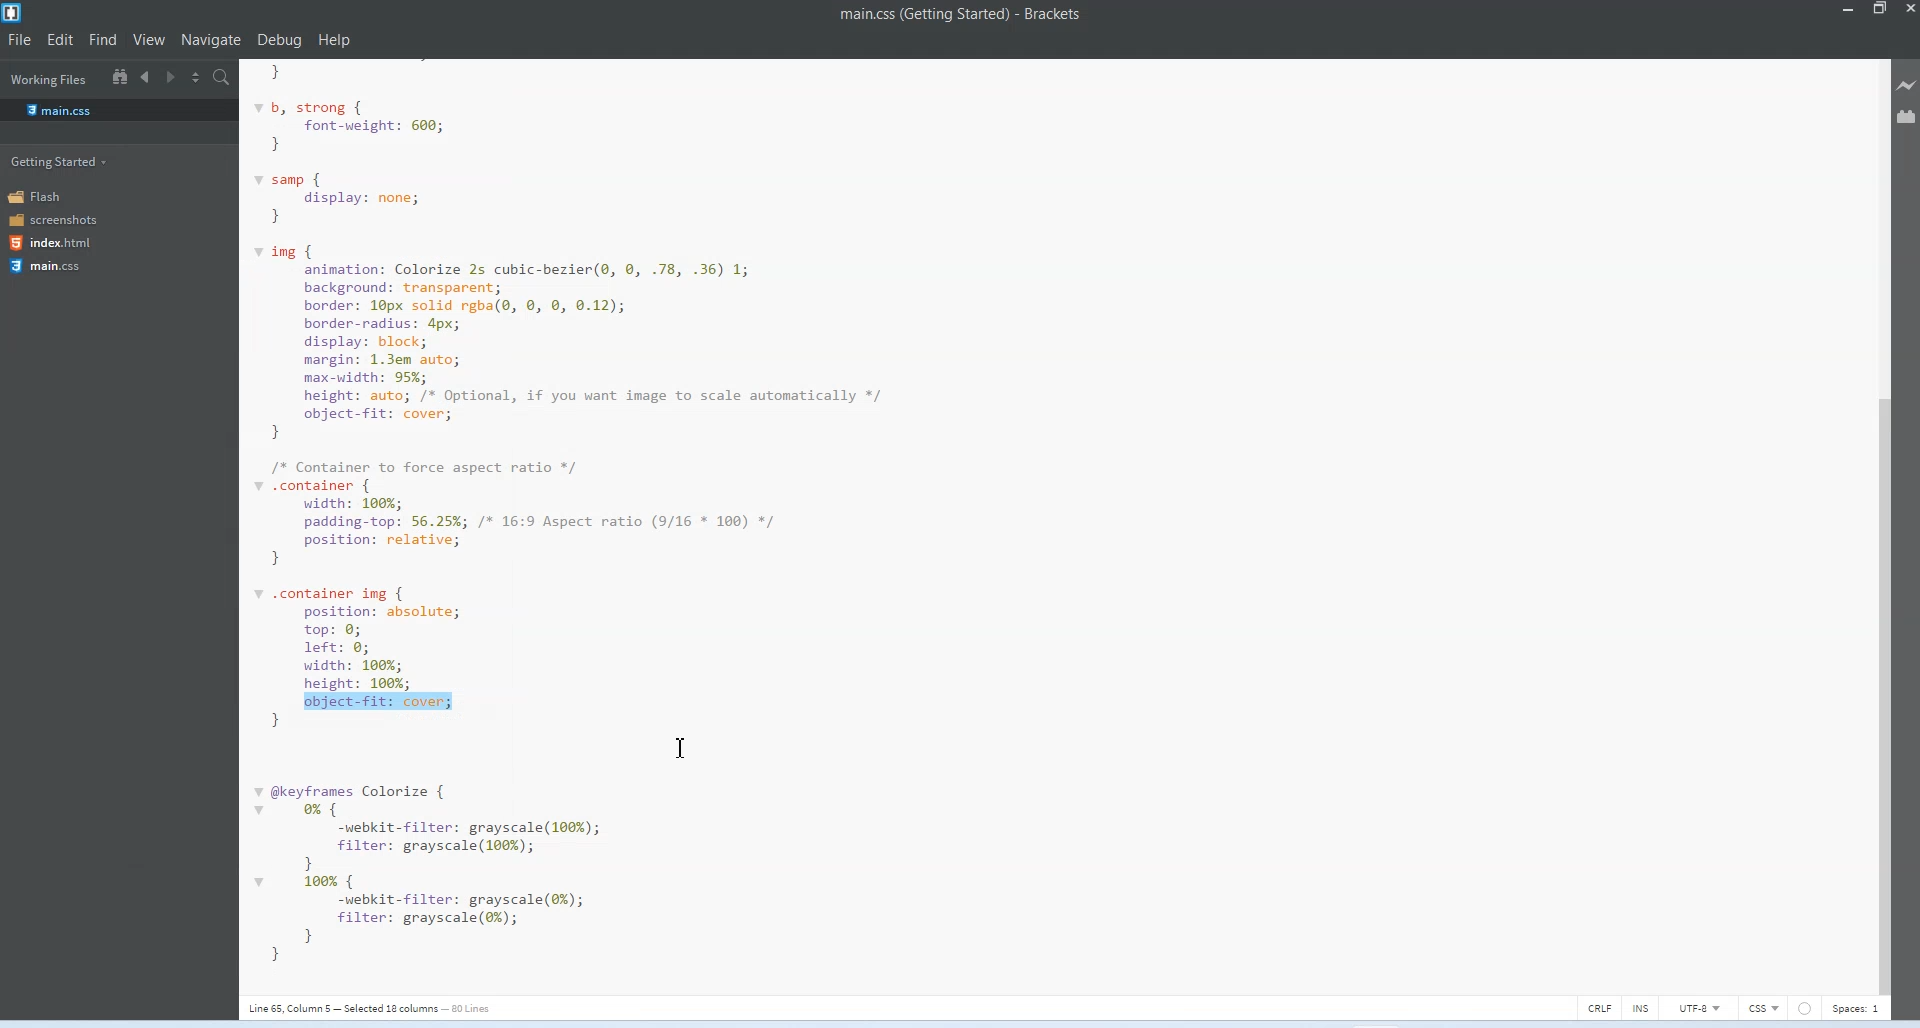  I want to click on INS, so click(1643, 1006).